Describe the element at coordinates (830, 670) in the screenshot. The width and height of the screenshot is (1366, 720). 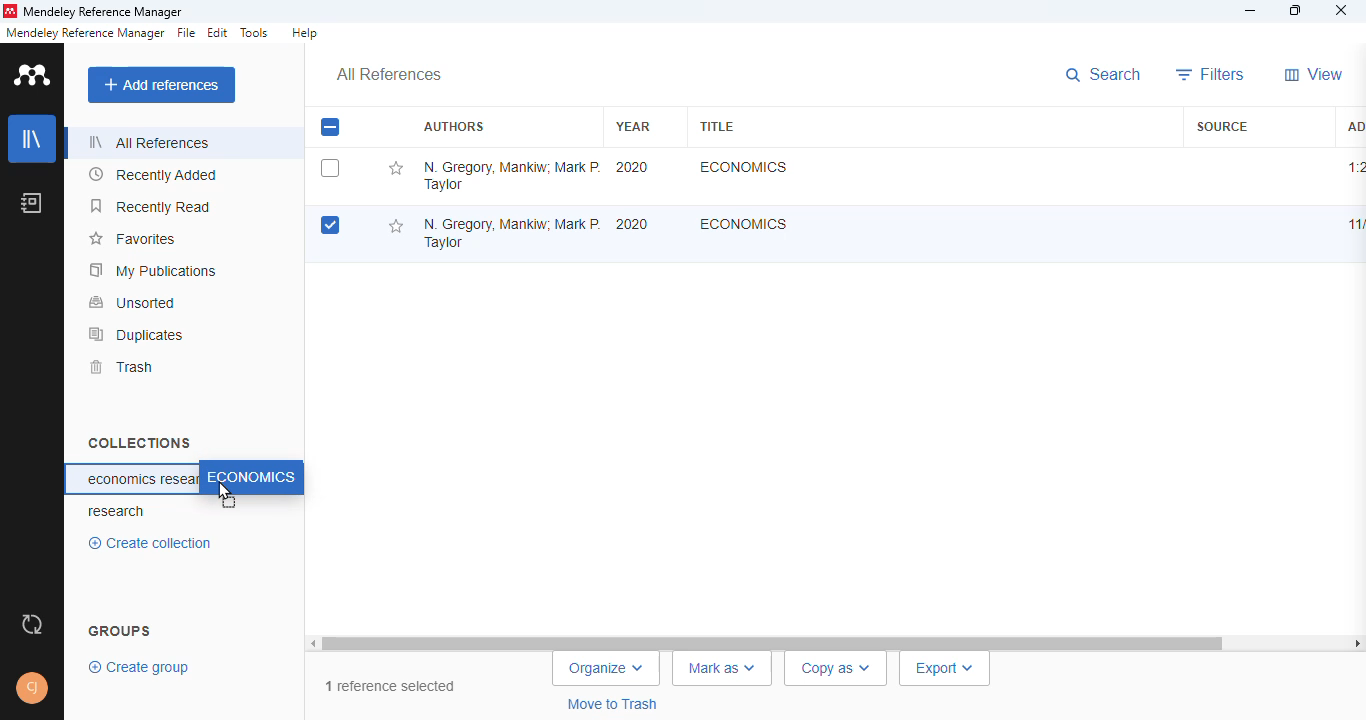
I see `copy as` at that location.